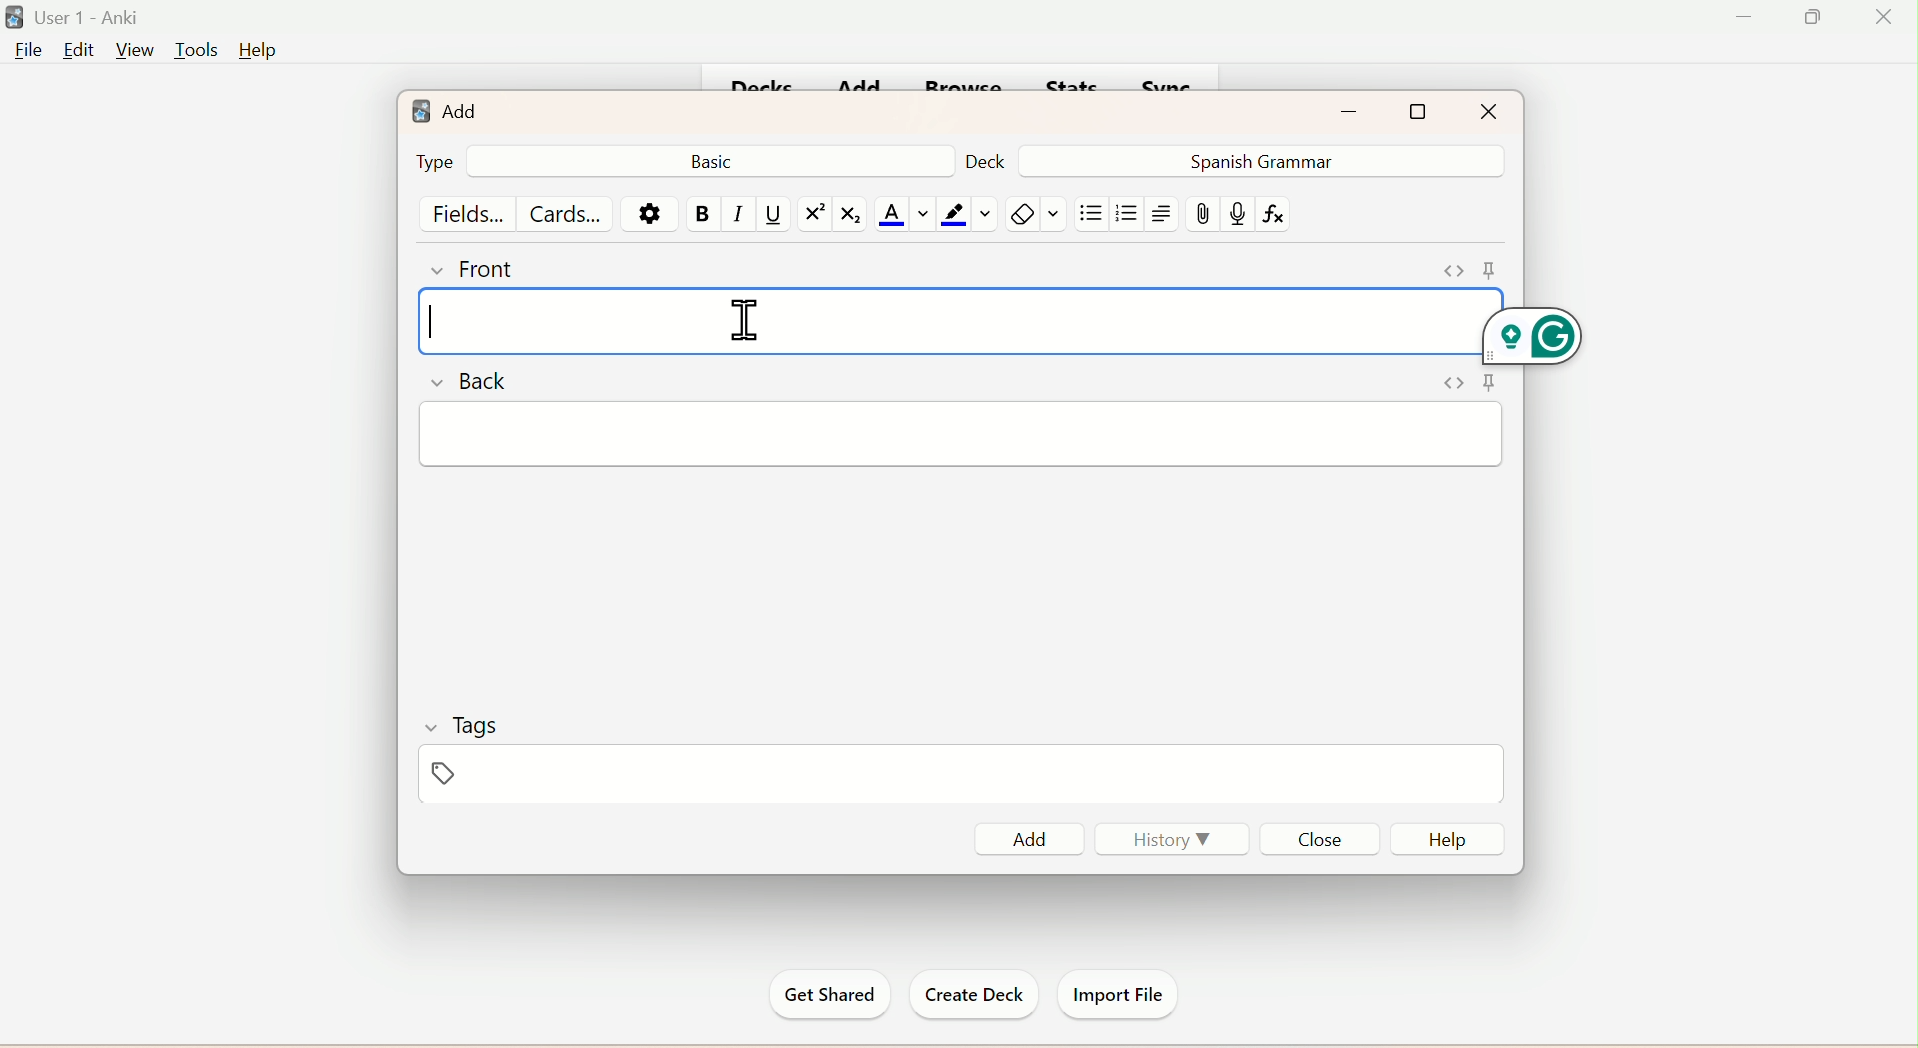 The image size is (1918, 1048). Describe the element at coordinates (704, 214) in the screenshot. I see `Bold` at that location.